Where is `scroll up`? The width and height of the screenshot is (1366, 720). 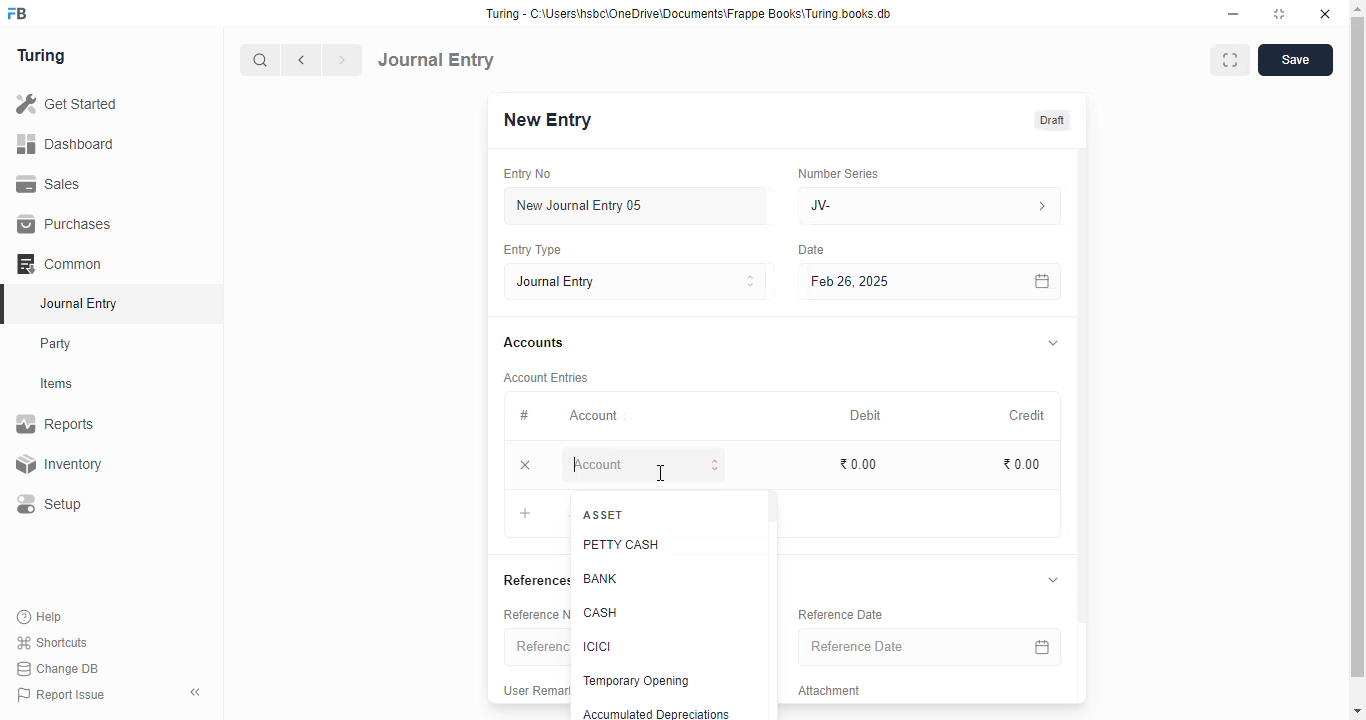
scroll up is located at coordinates (1358, 9).